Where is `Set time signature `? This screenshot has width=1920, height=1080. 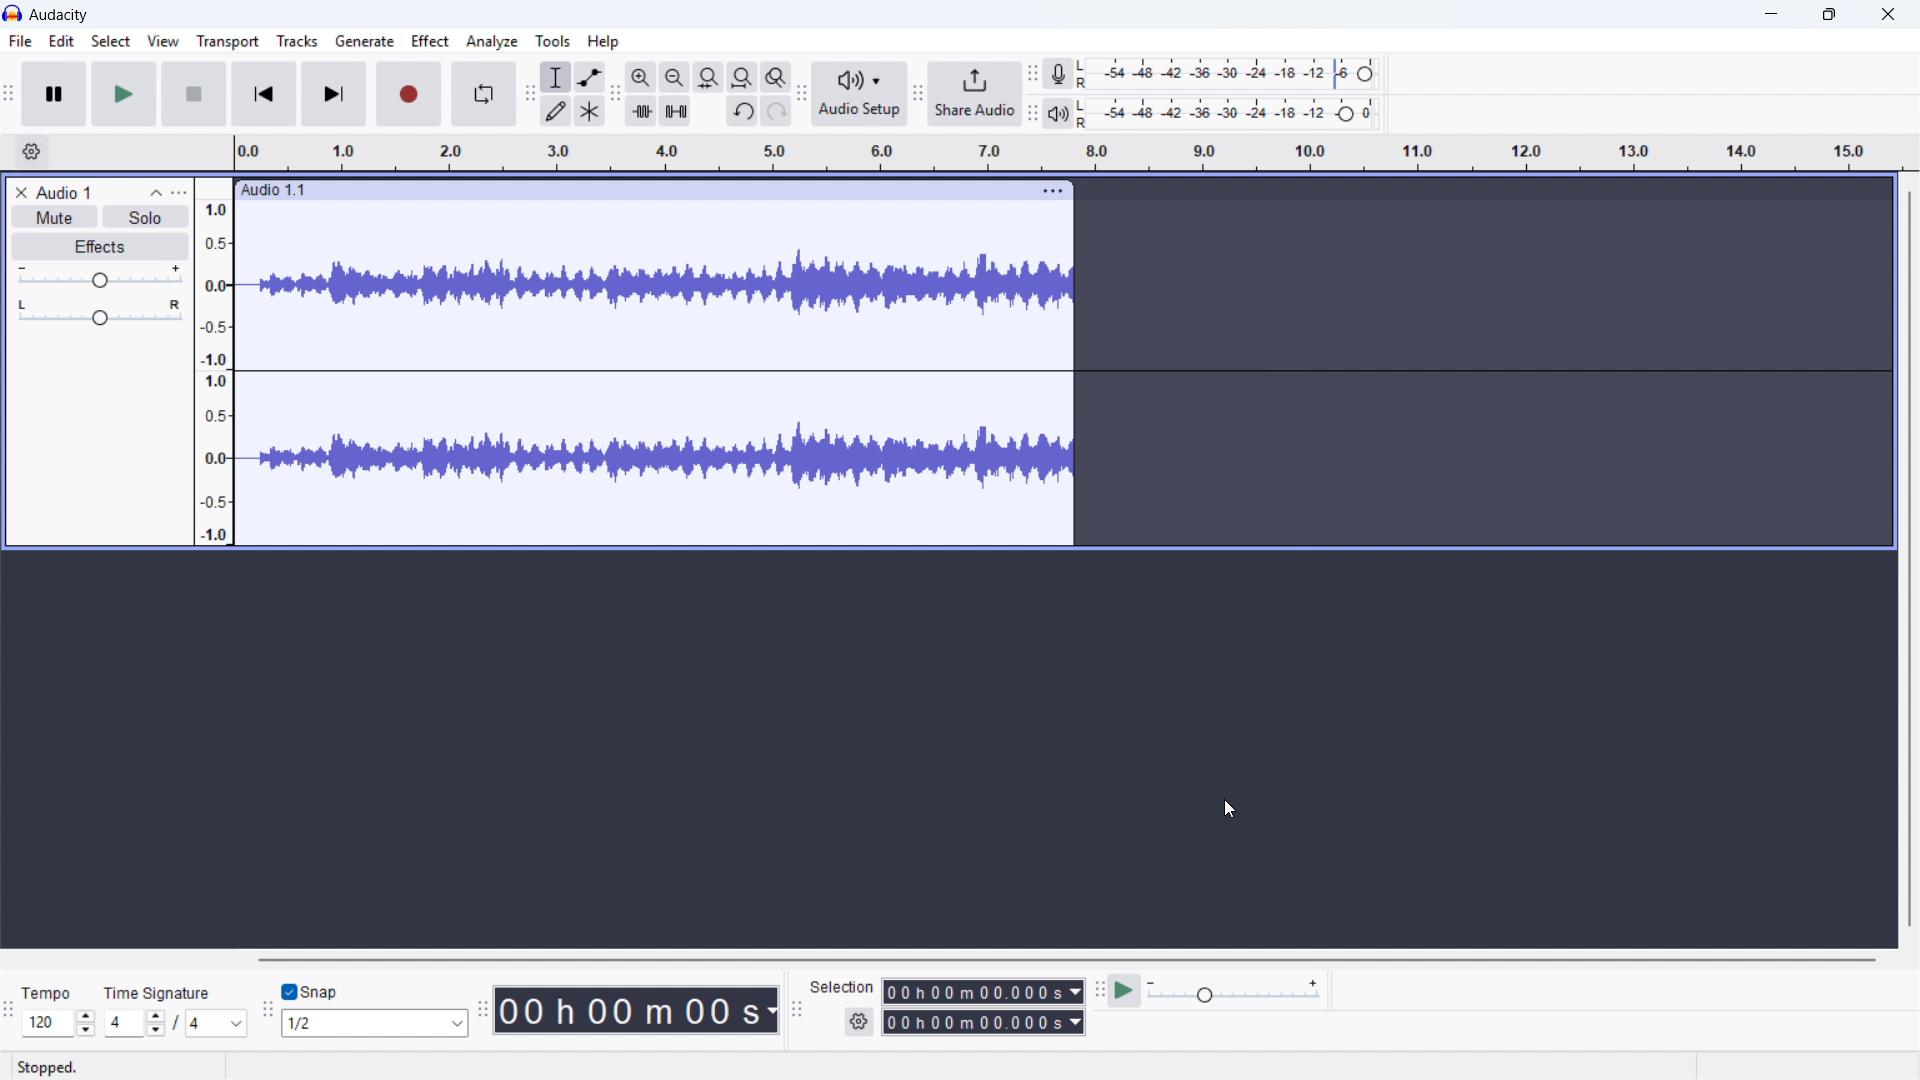 Set time signature  is located at coordinates (137, 1024).